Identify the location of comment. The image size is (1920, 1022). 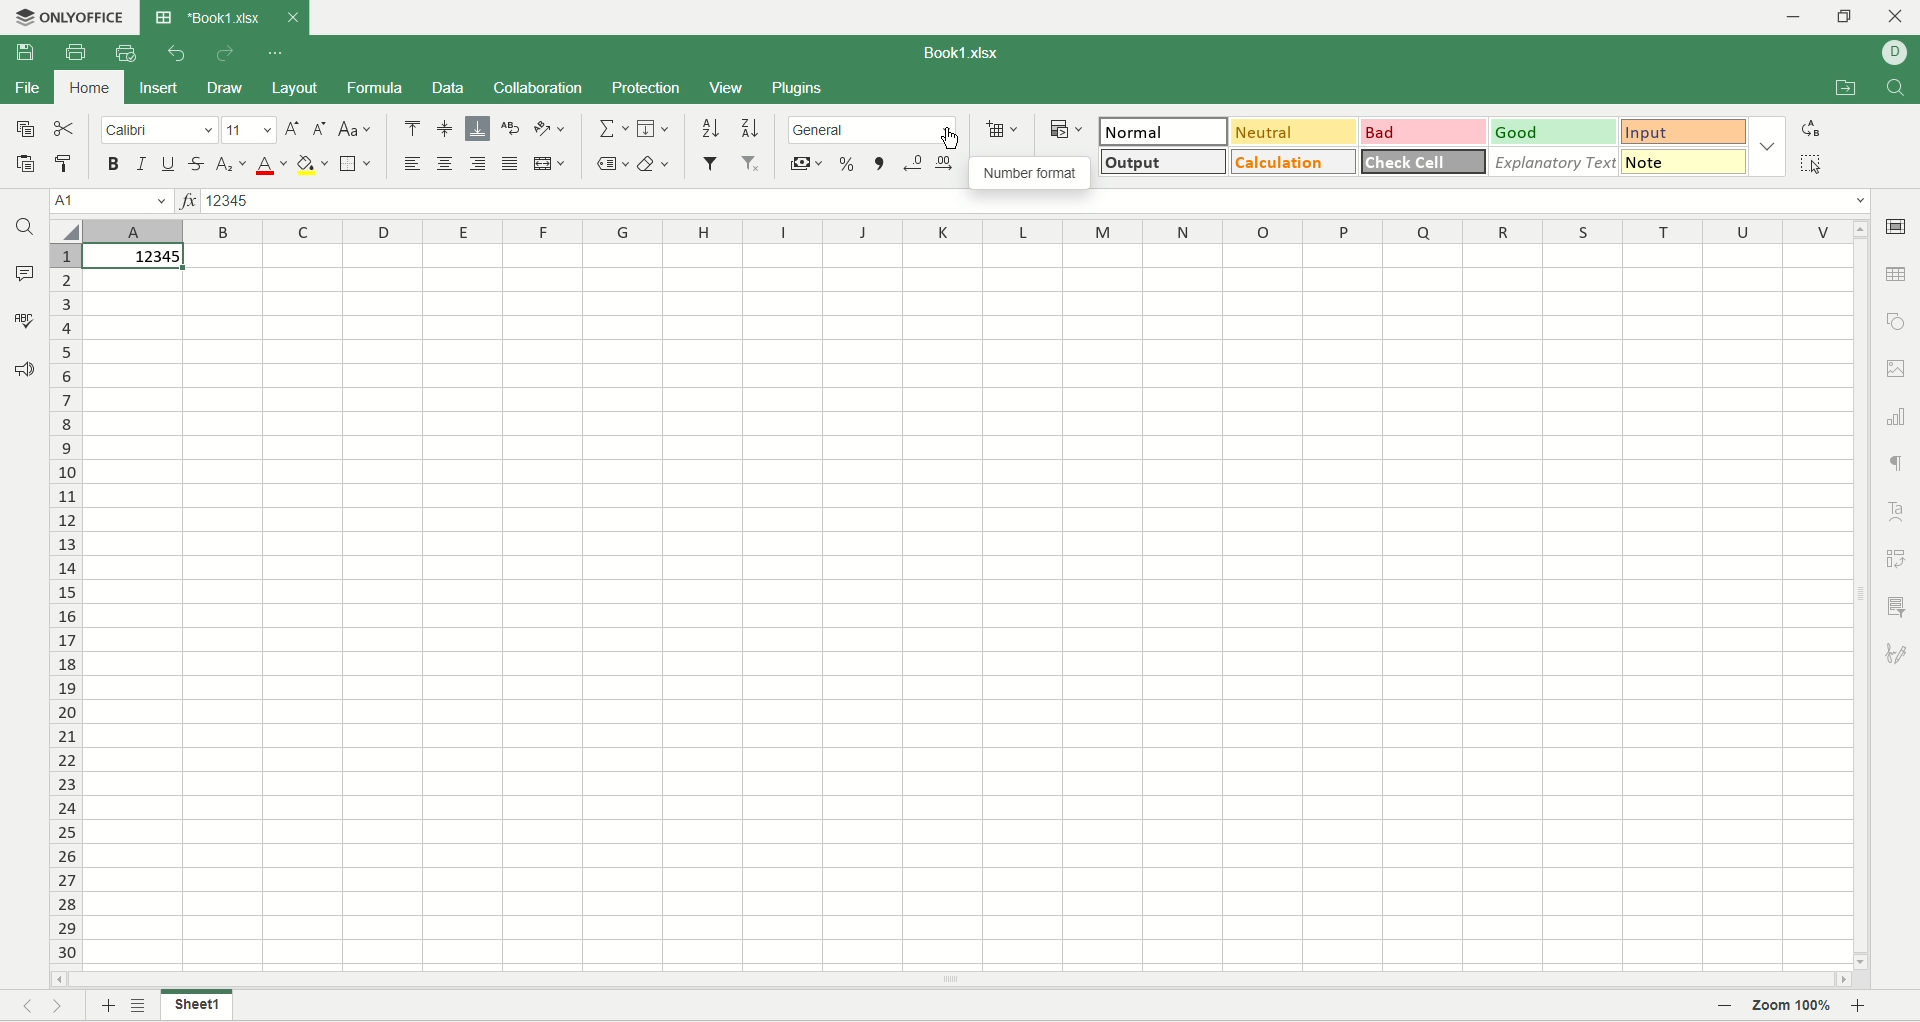
(25, 274).